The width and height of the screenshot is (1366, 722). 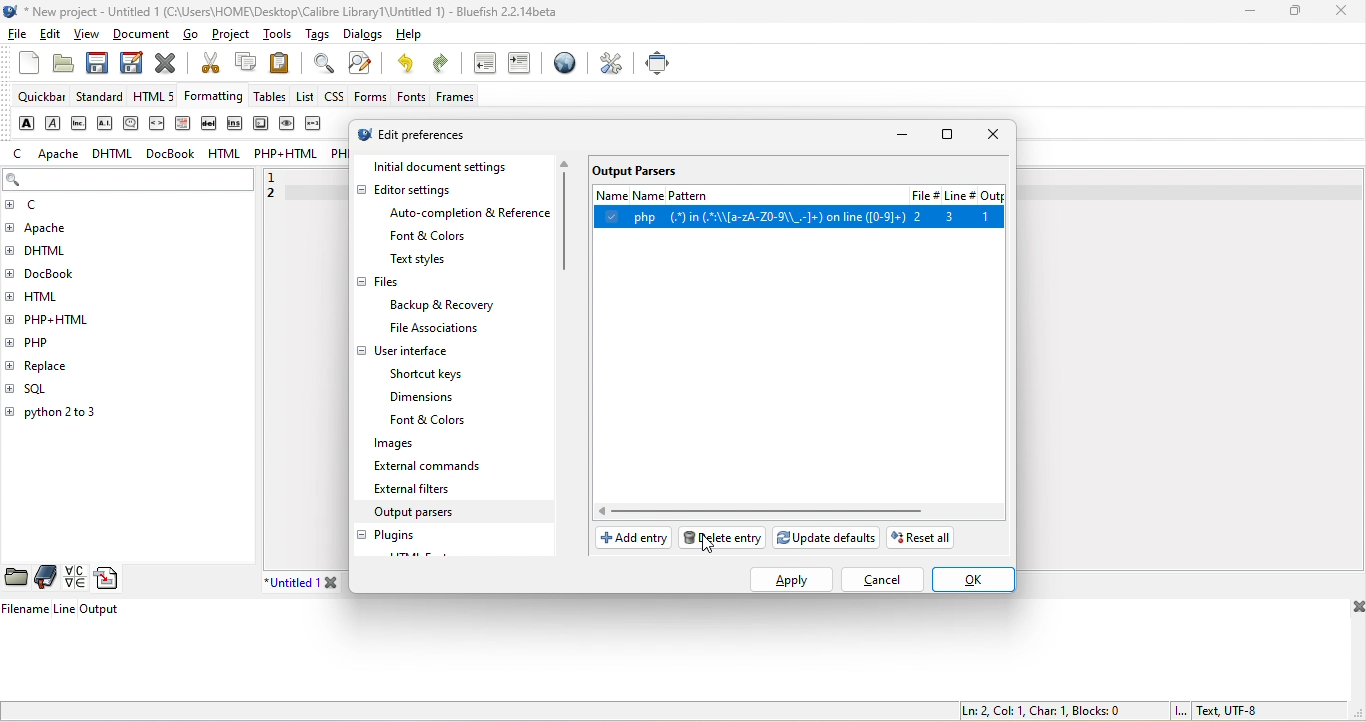 What do you see at coordinates (24, 122) in the screenshot?
I see `strong` at bounding box center [24, 122].